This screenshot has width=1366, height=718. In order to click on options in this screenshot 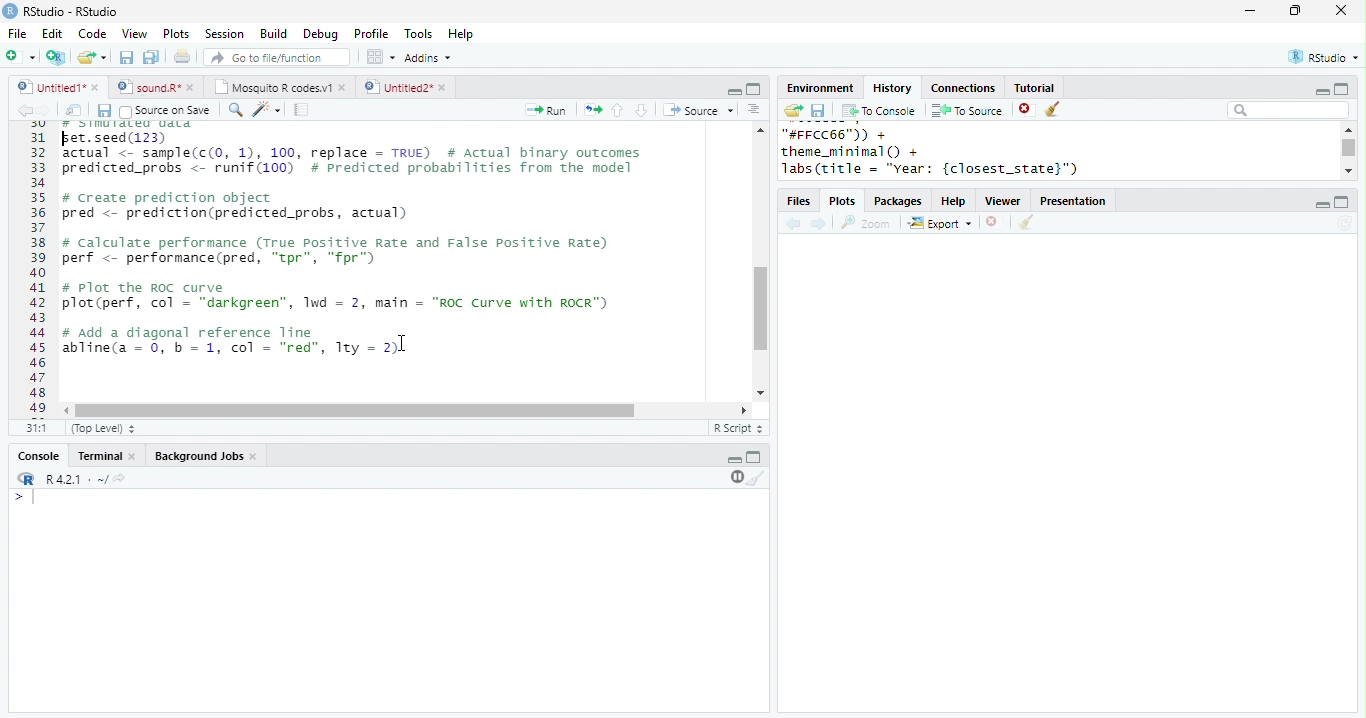, I will do `click(754, 109)`.